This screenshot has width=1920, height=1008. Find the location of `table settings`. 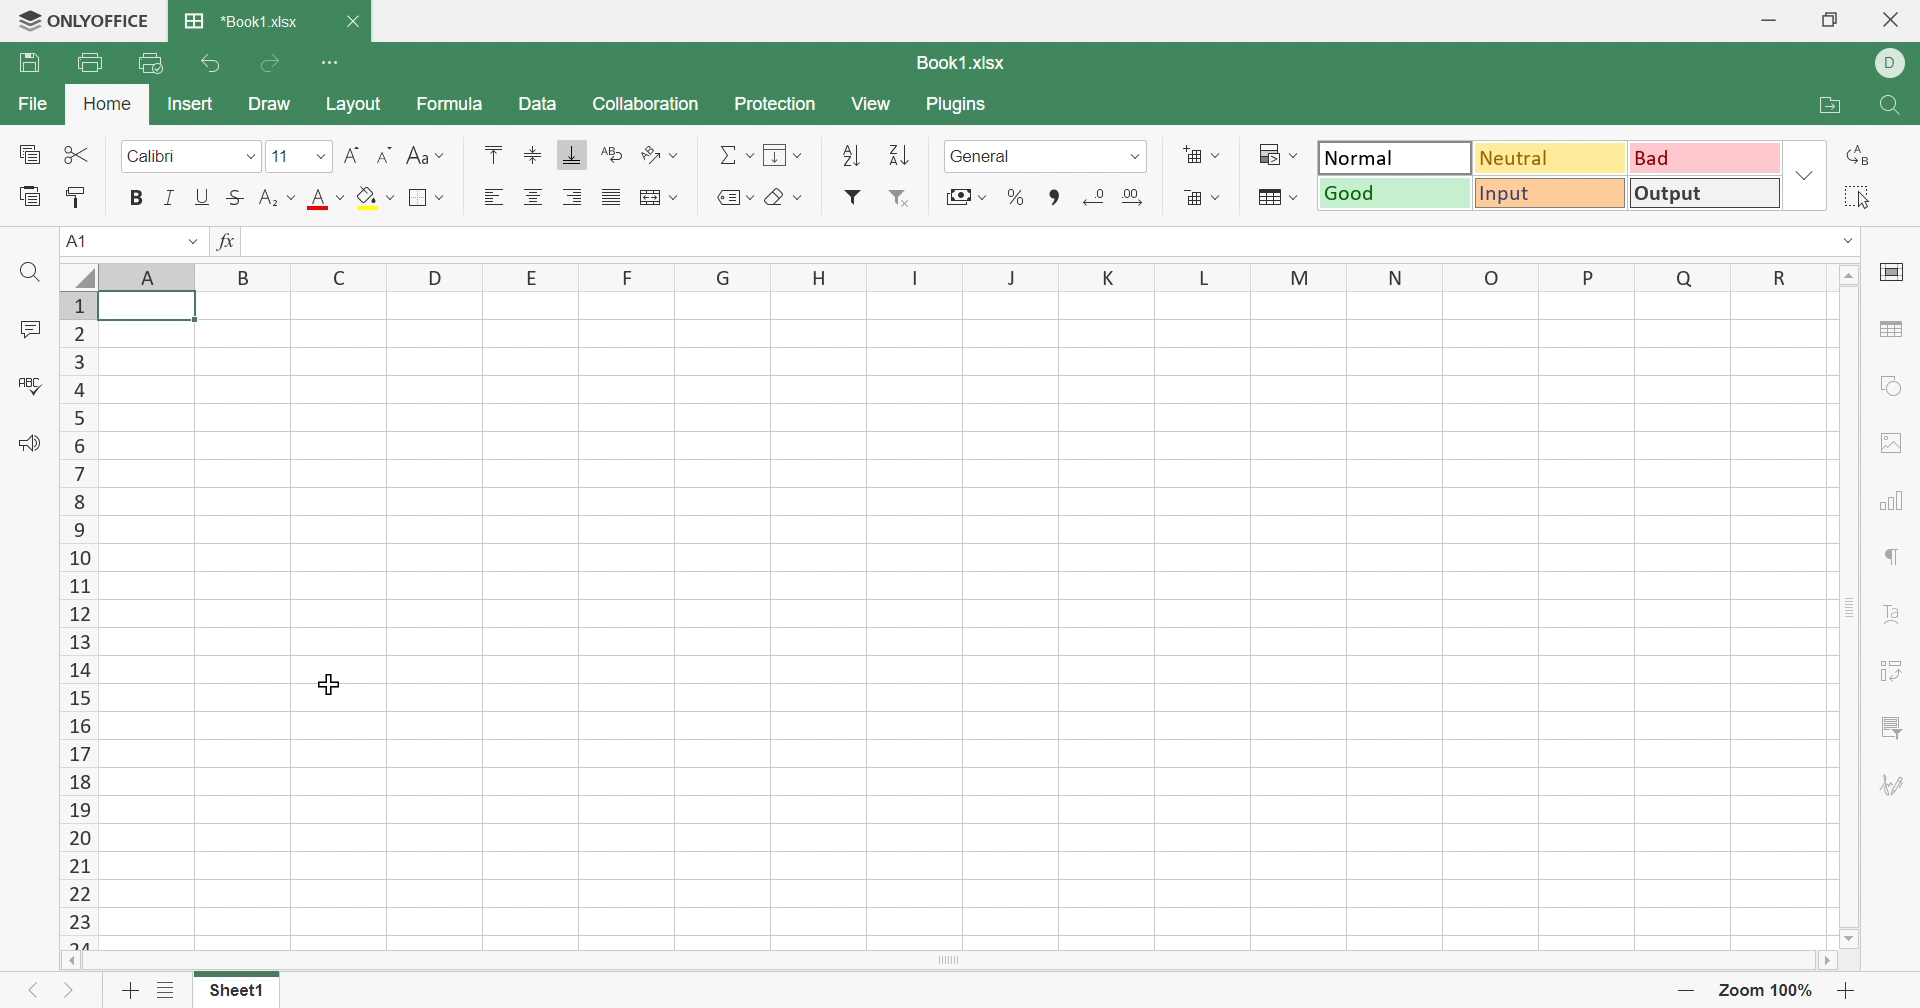

table settings is located at coordinates (1896, 333).